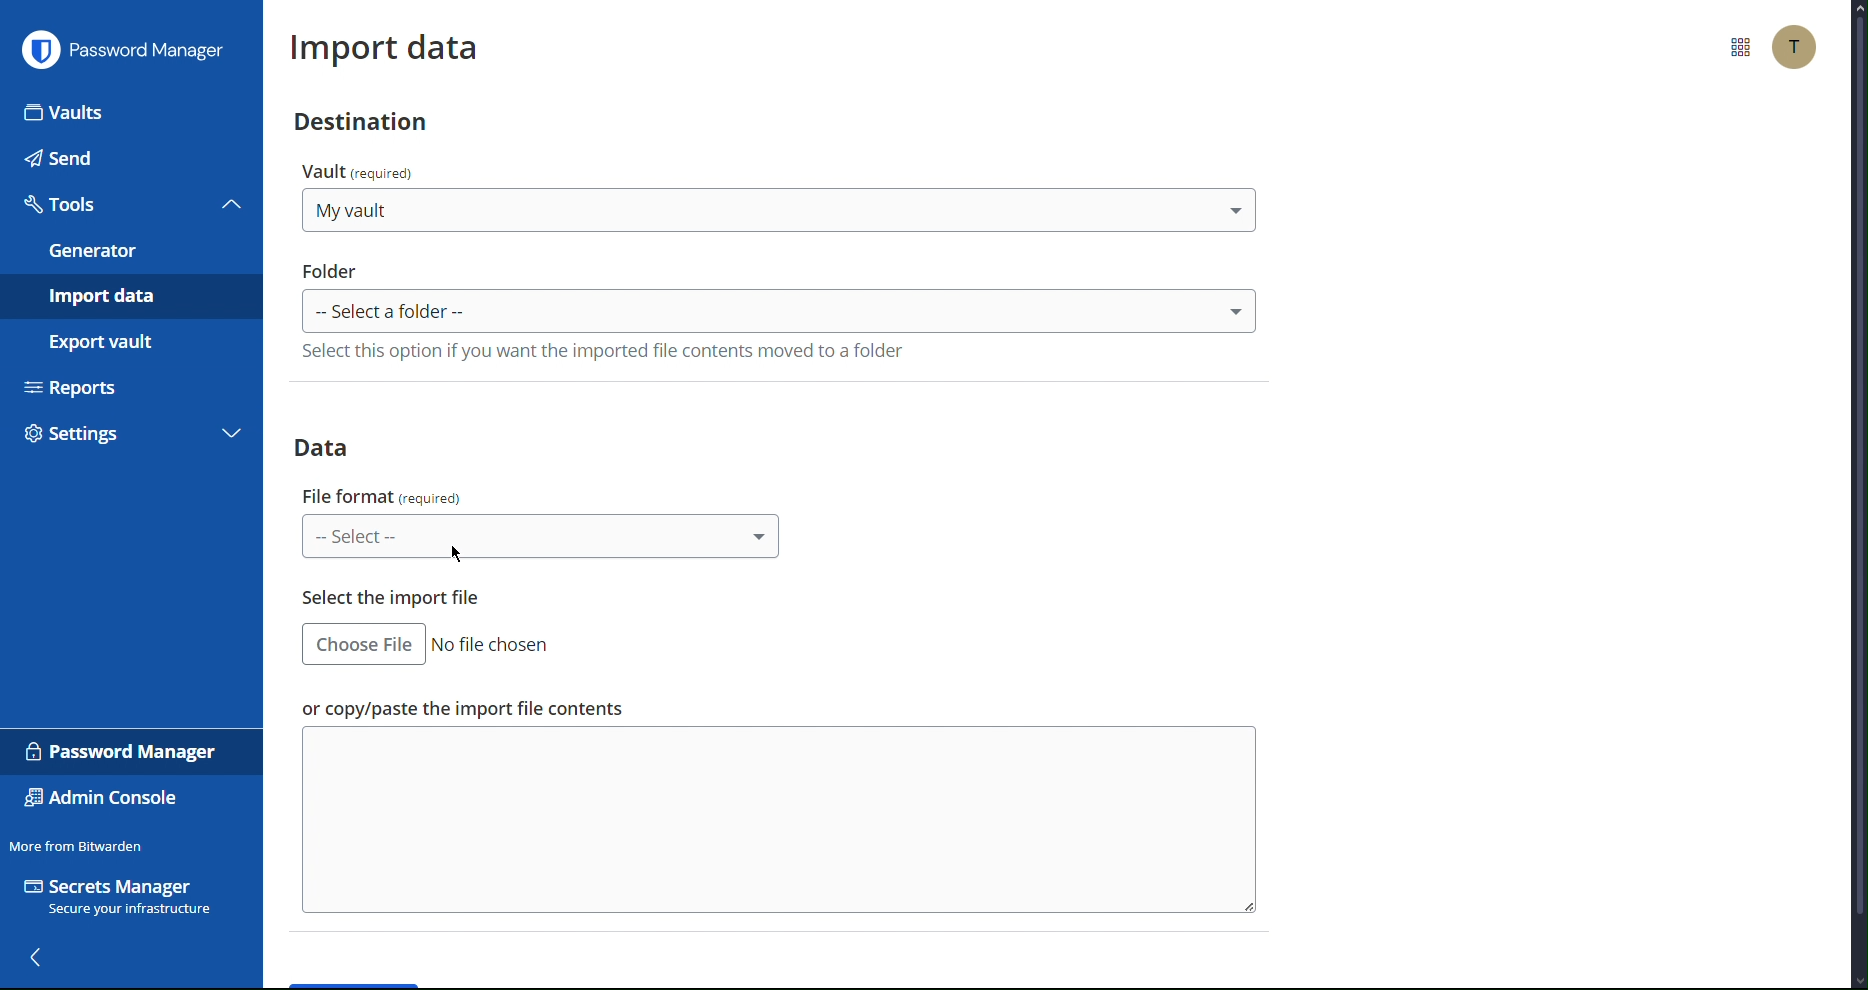 The width and height of the screenshot is (1868, 990). I want to click on Select the import file, so click(393, 598).